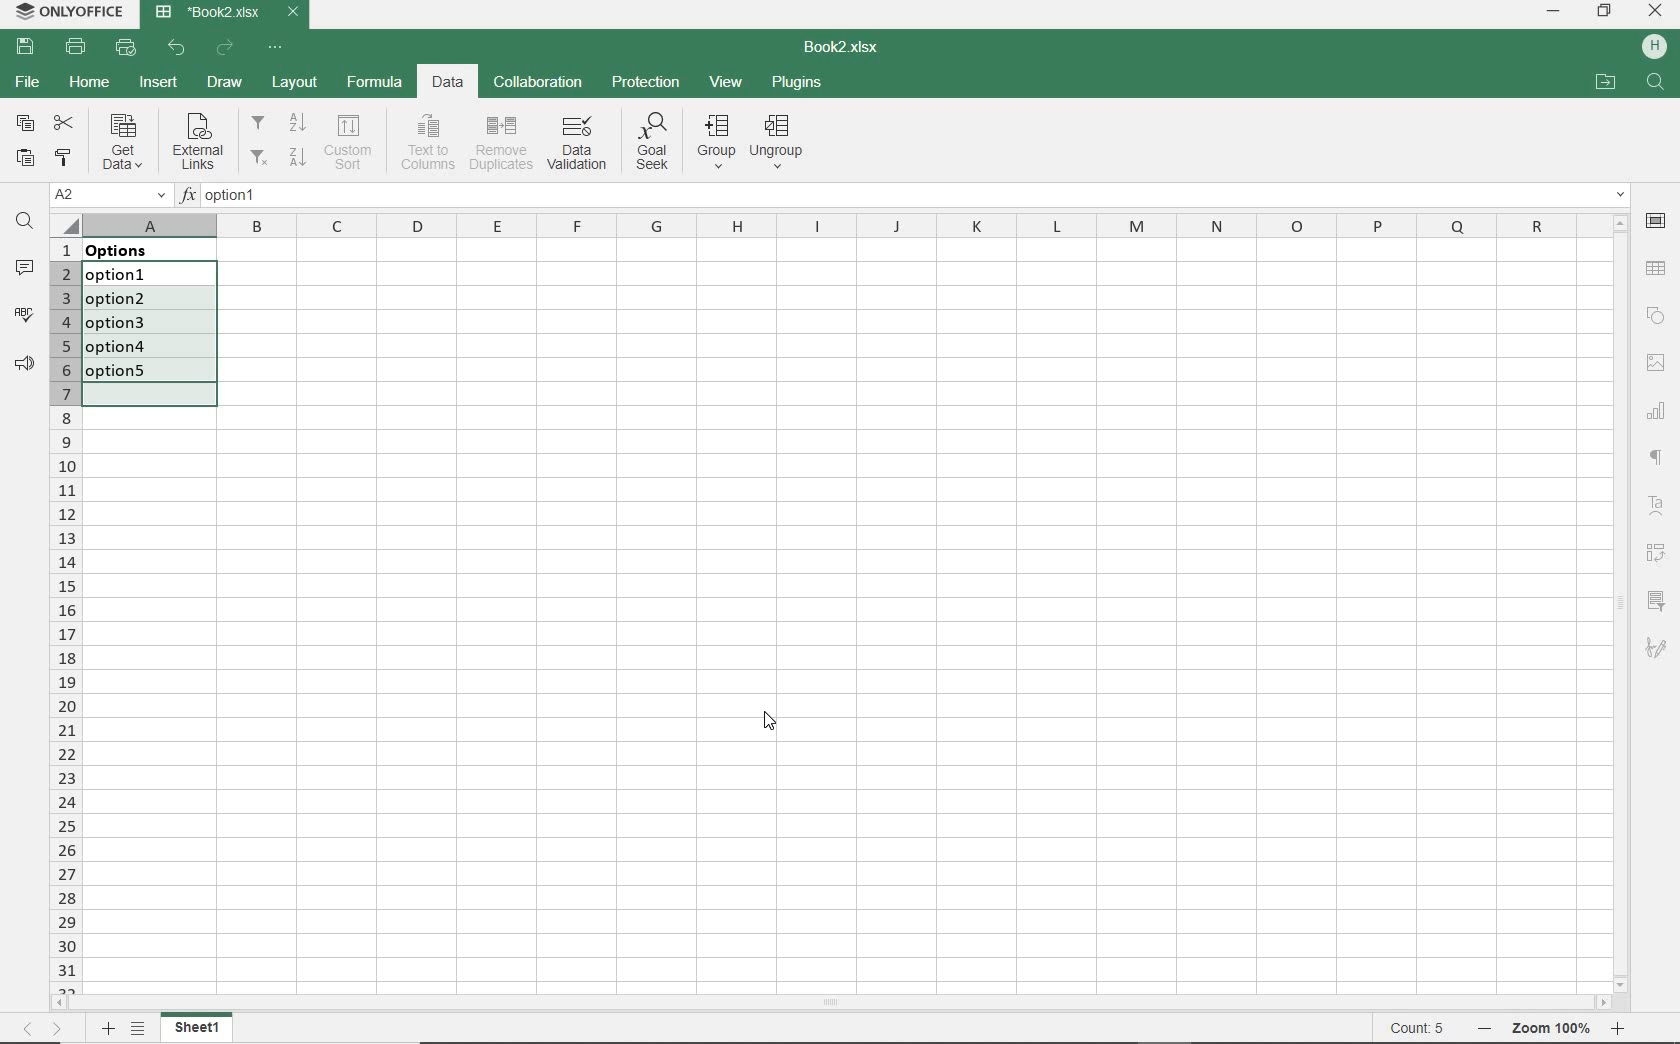 The image size is (1680, 1044). I want to click on Text, so click(1656, 506).